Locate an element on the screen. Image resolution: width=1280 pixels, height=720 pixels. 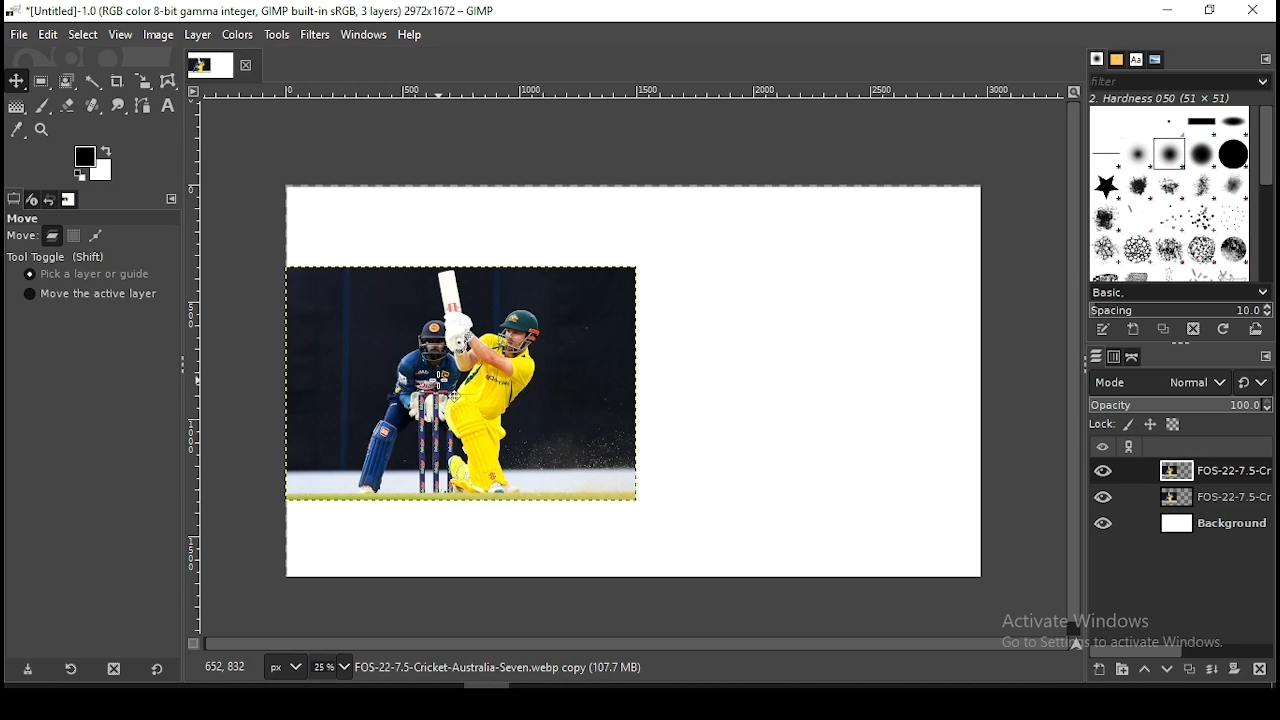
brushes is located at coordinates (1097, 59).